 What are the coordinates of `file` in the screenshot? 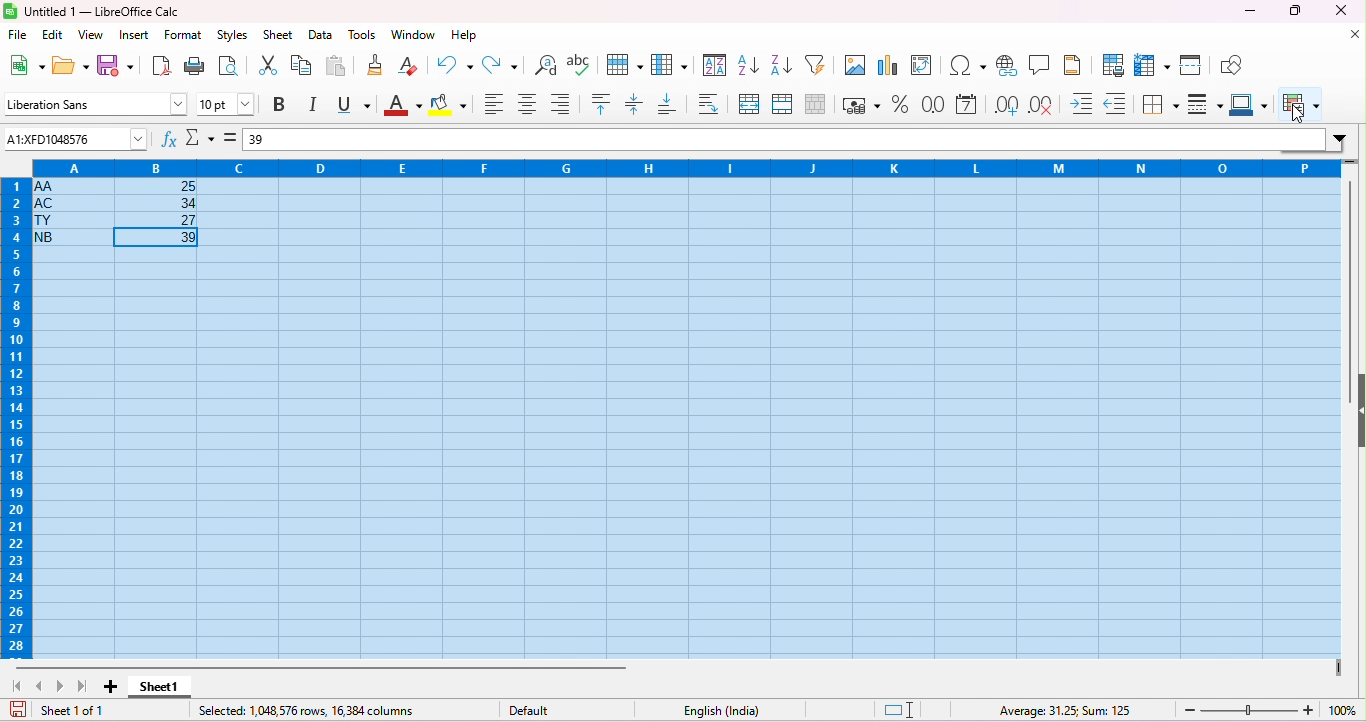 It's located at (18, 35).